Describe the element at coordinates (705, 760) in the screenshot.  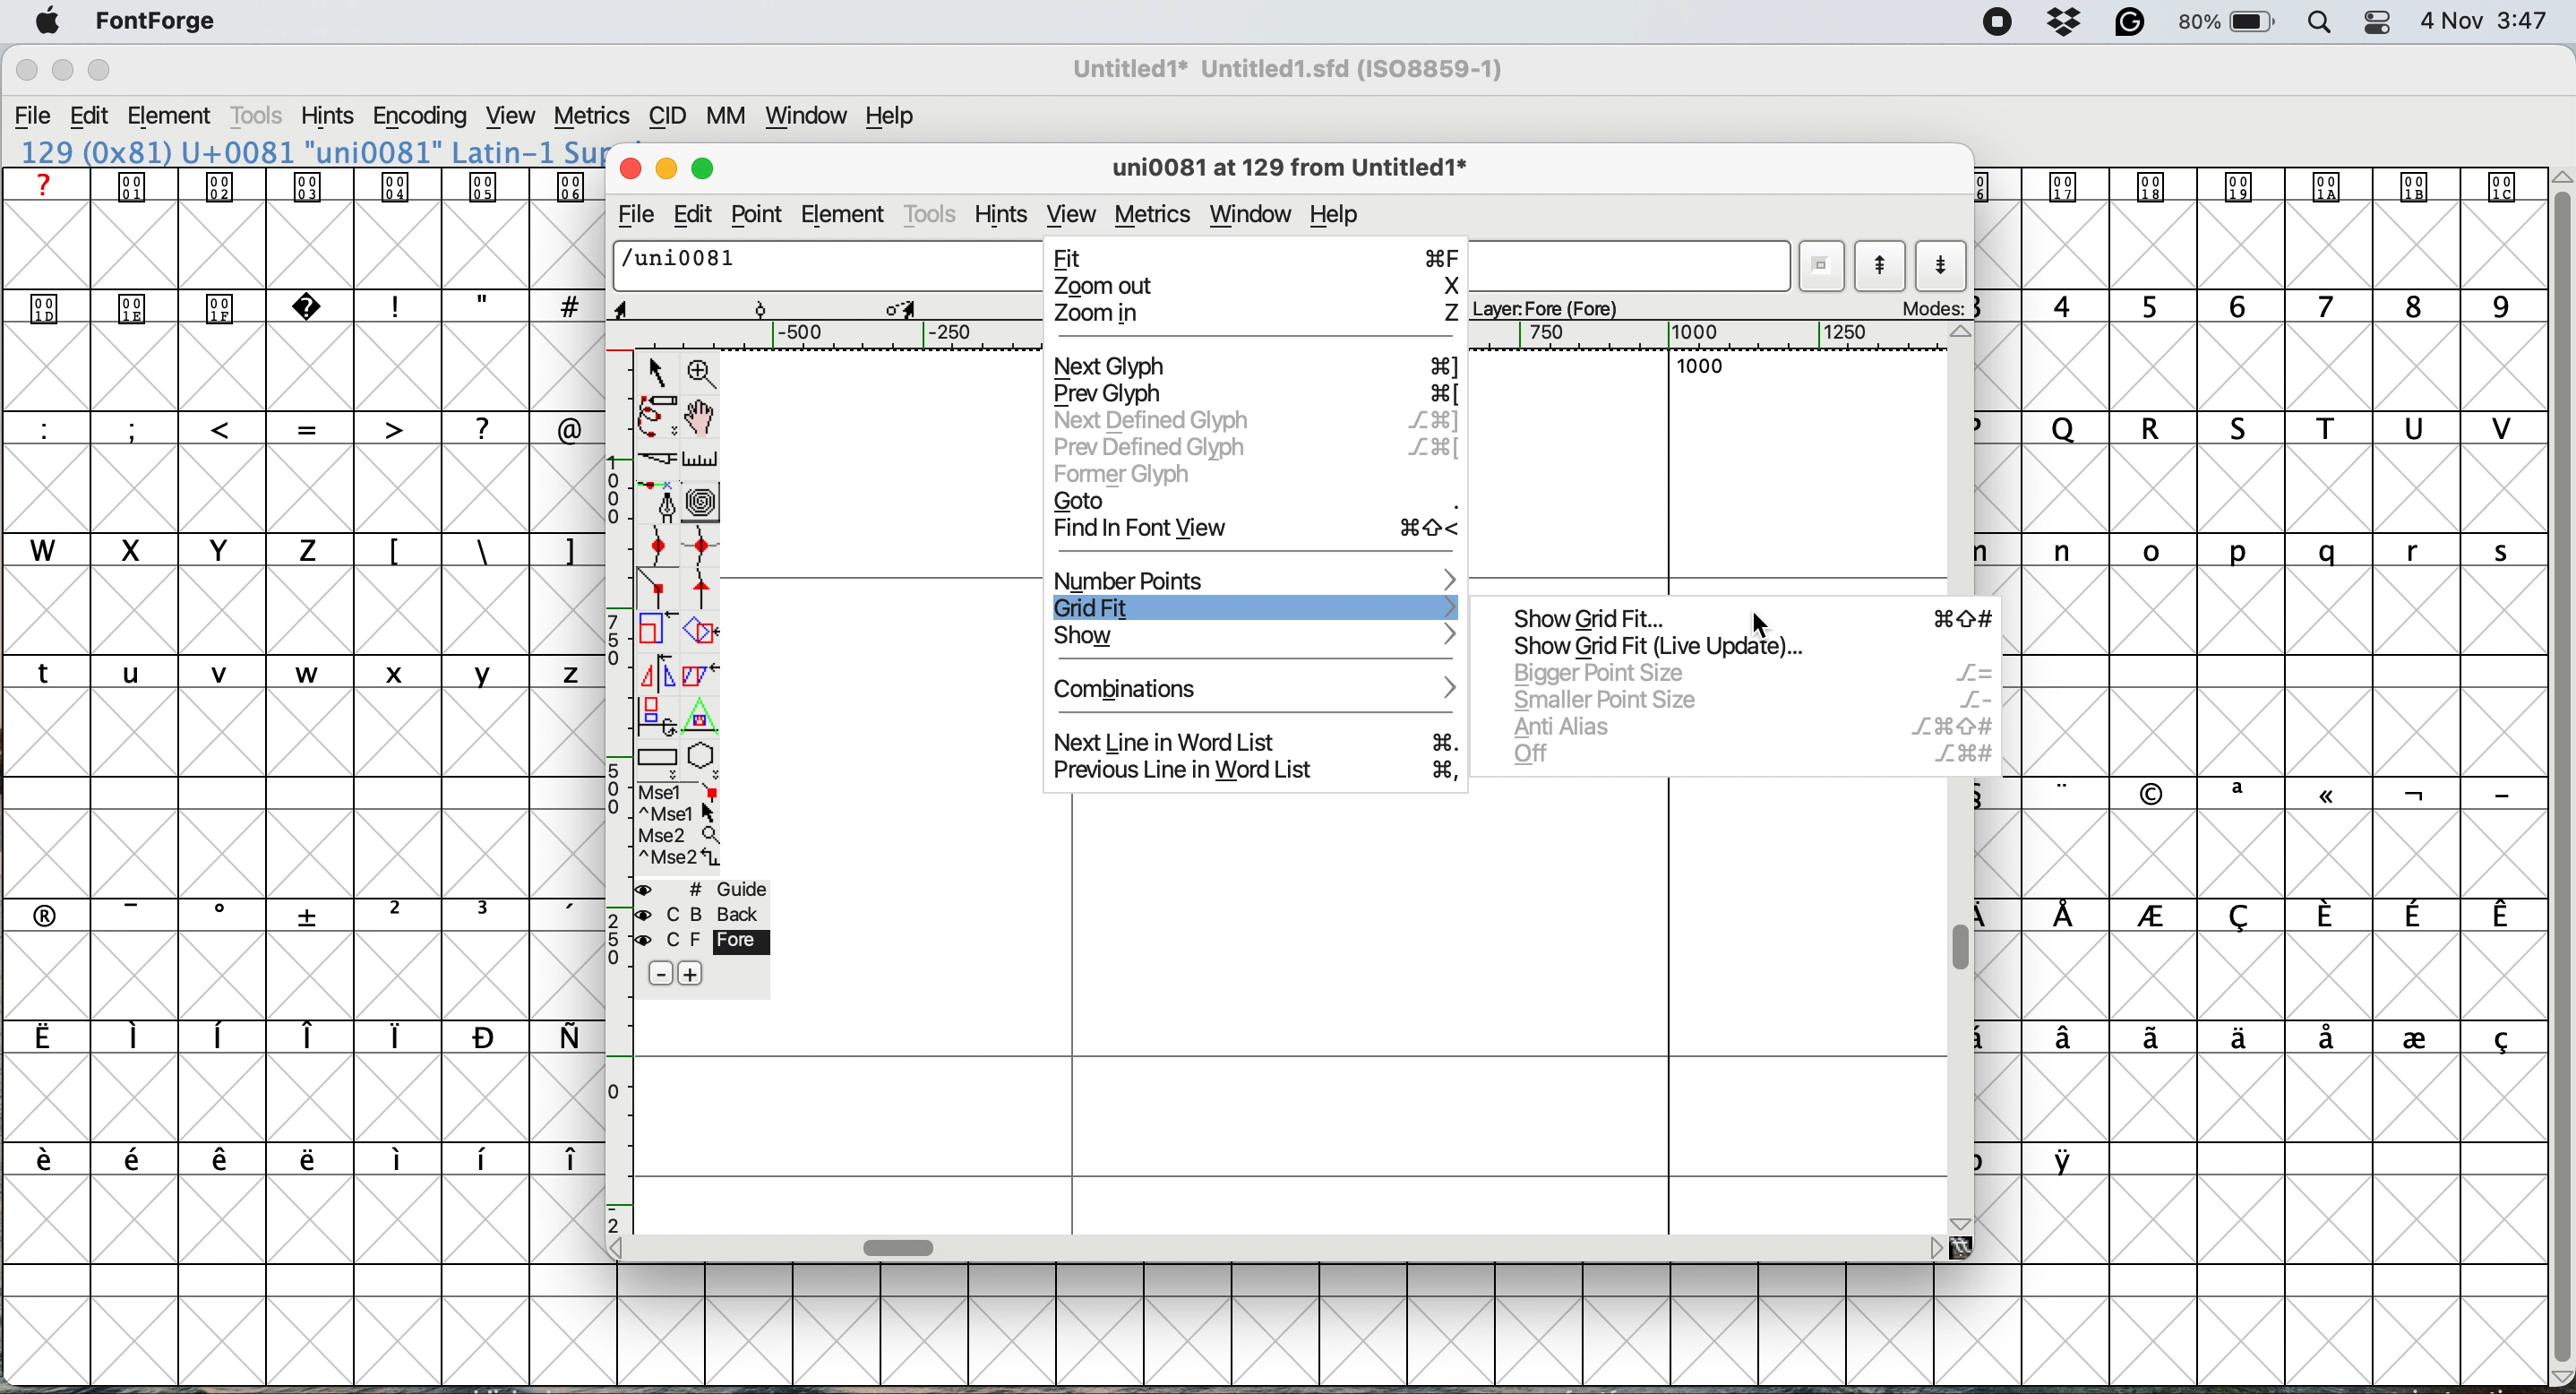
I see `stars and polygons` at that location.